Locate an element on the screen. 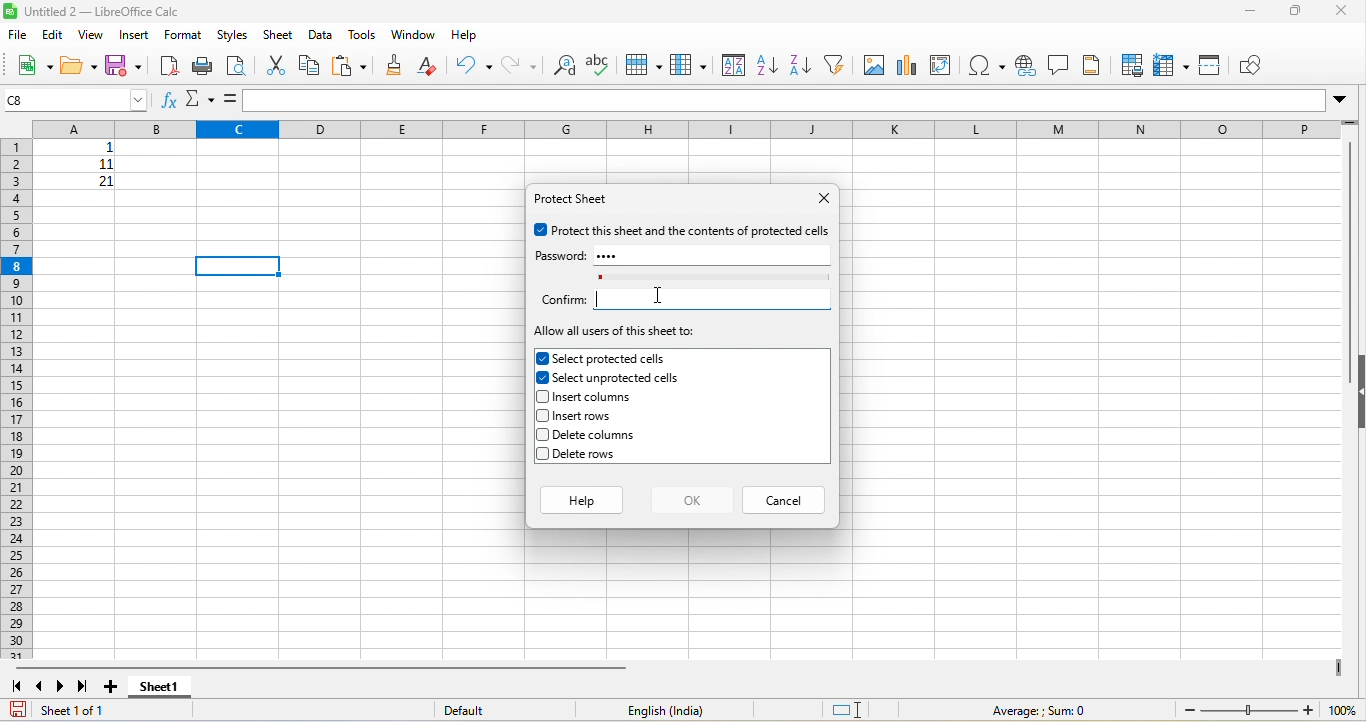 Image resolution: width=1366 pixels, height=722 pixels. styles is located at coordinates (233, 35).